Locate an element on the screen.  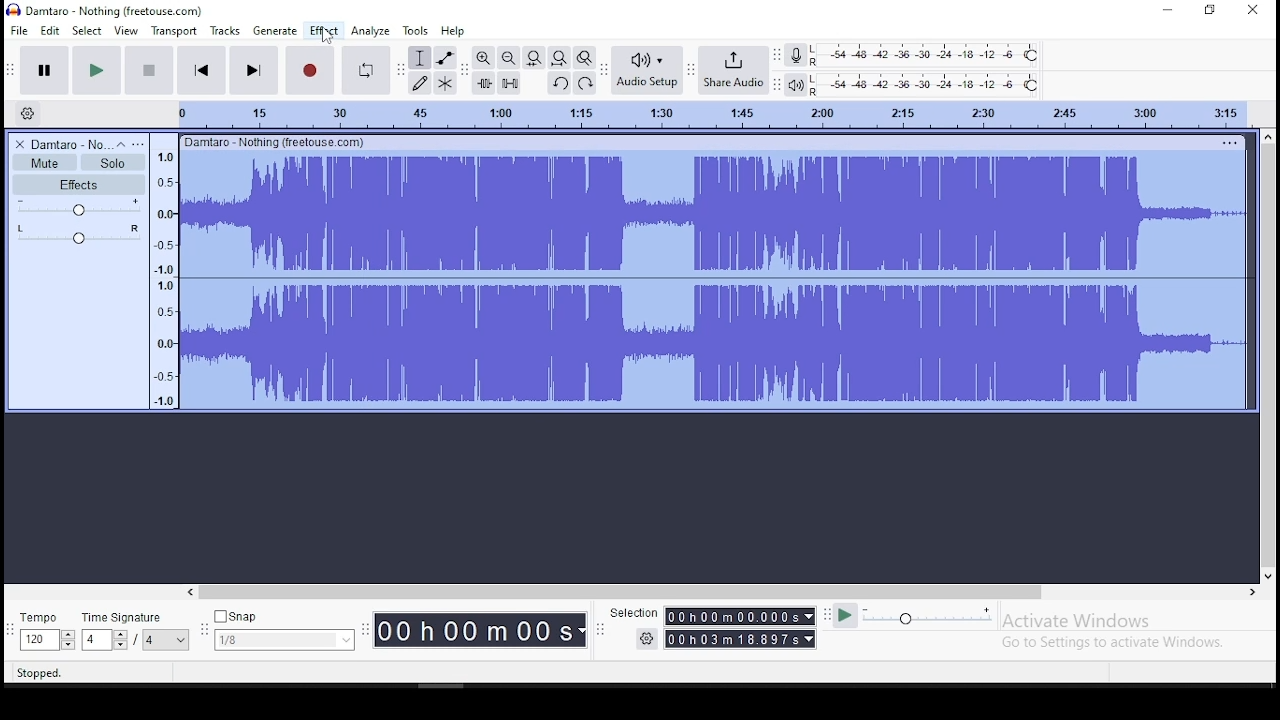
recording level is located at coordinates (925, 55).